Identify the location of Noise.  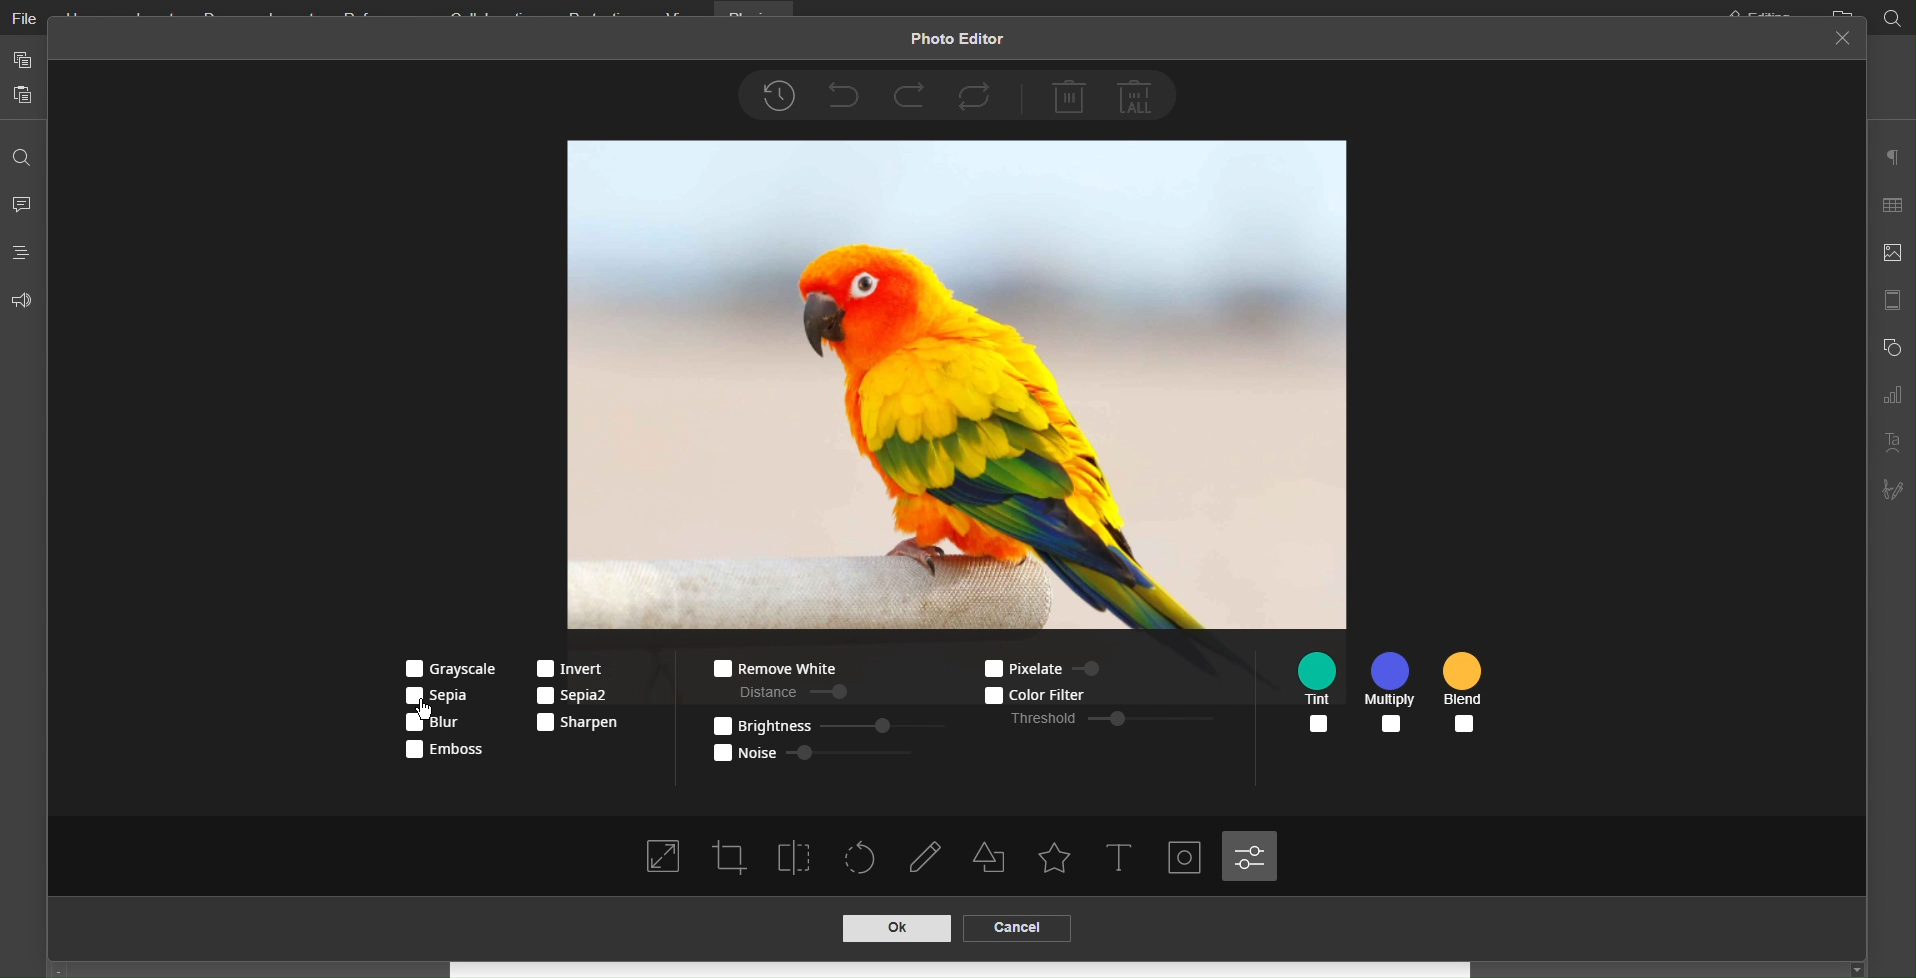
(817, 750).